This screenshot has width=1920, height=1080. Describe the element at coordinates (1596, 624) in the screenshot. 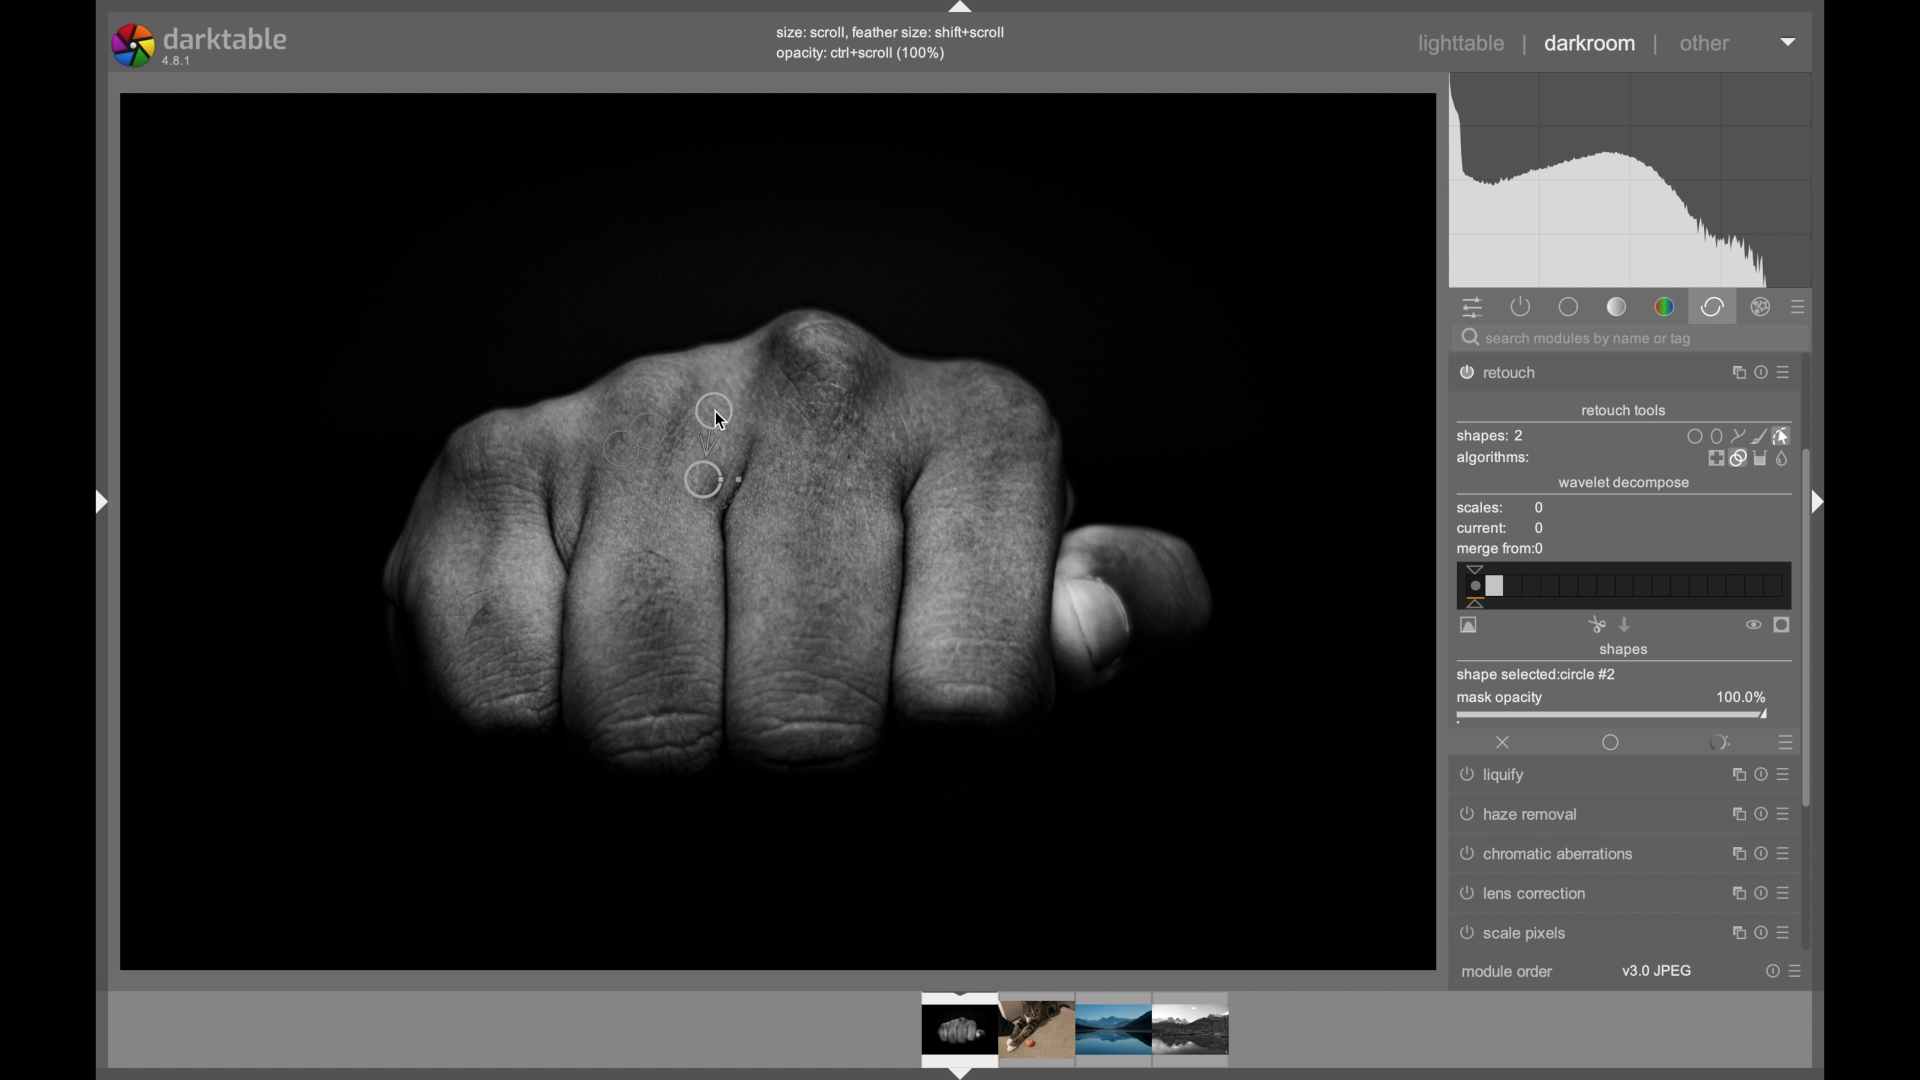

I see `cut` at that location.